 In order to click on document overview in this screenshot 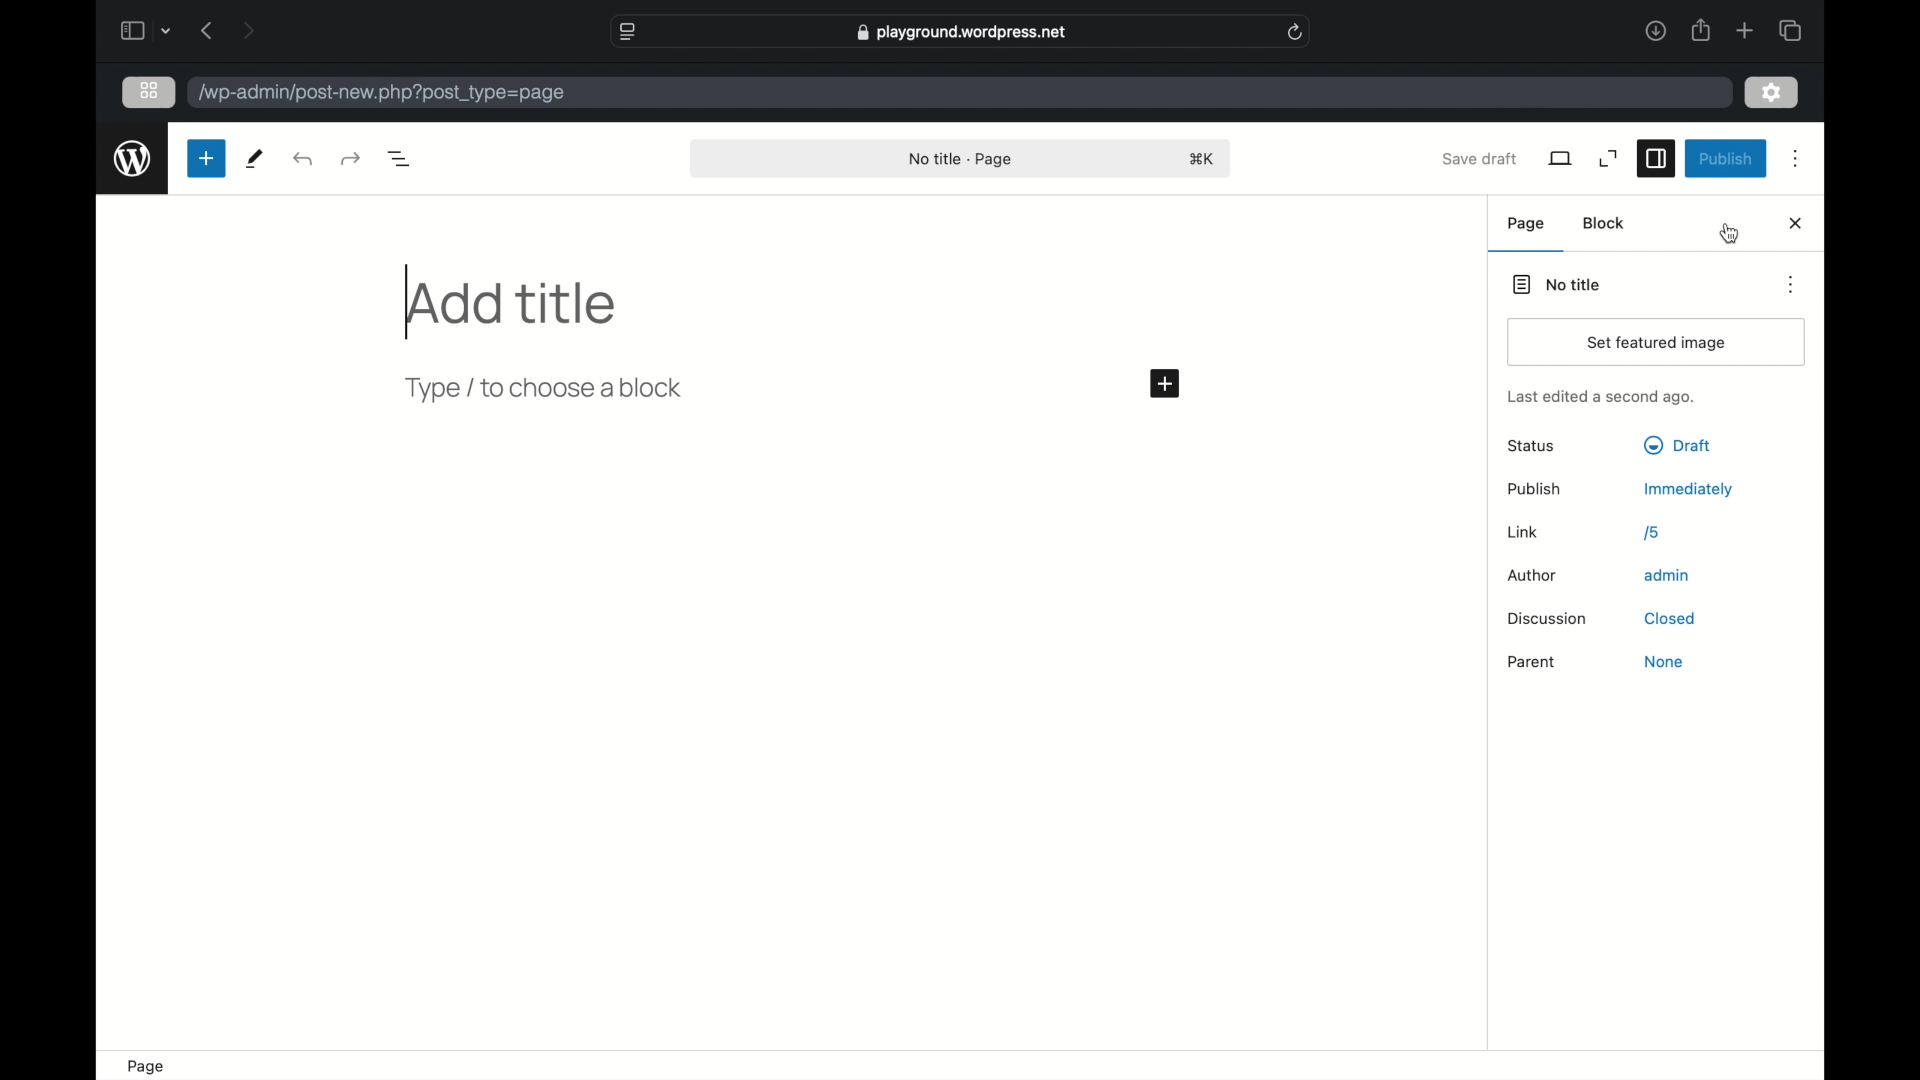, I will do `click(402, 160)`.